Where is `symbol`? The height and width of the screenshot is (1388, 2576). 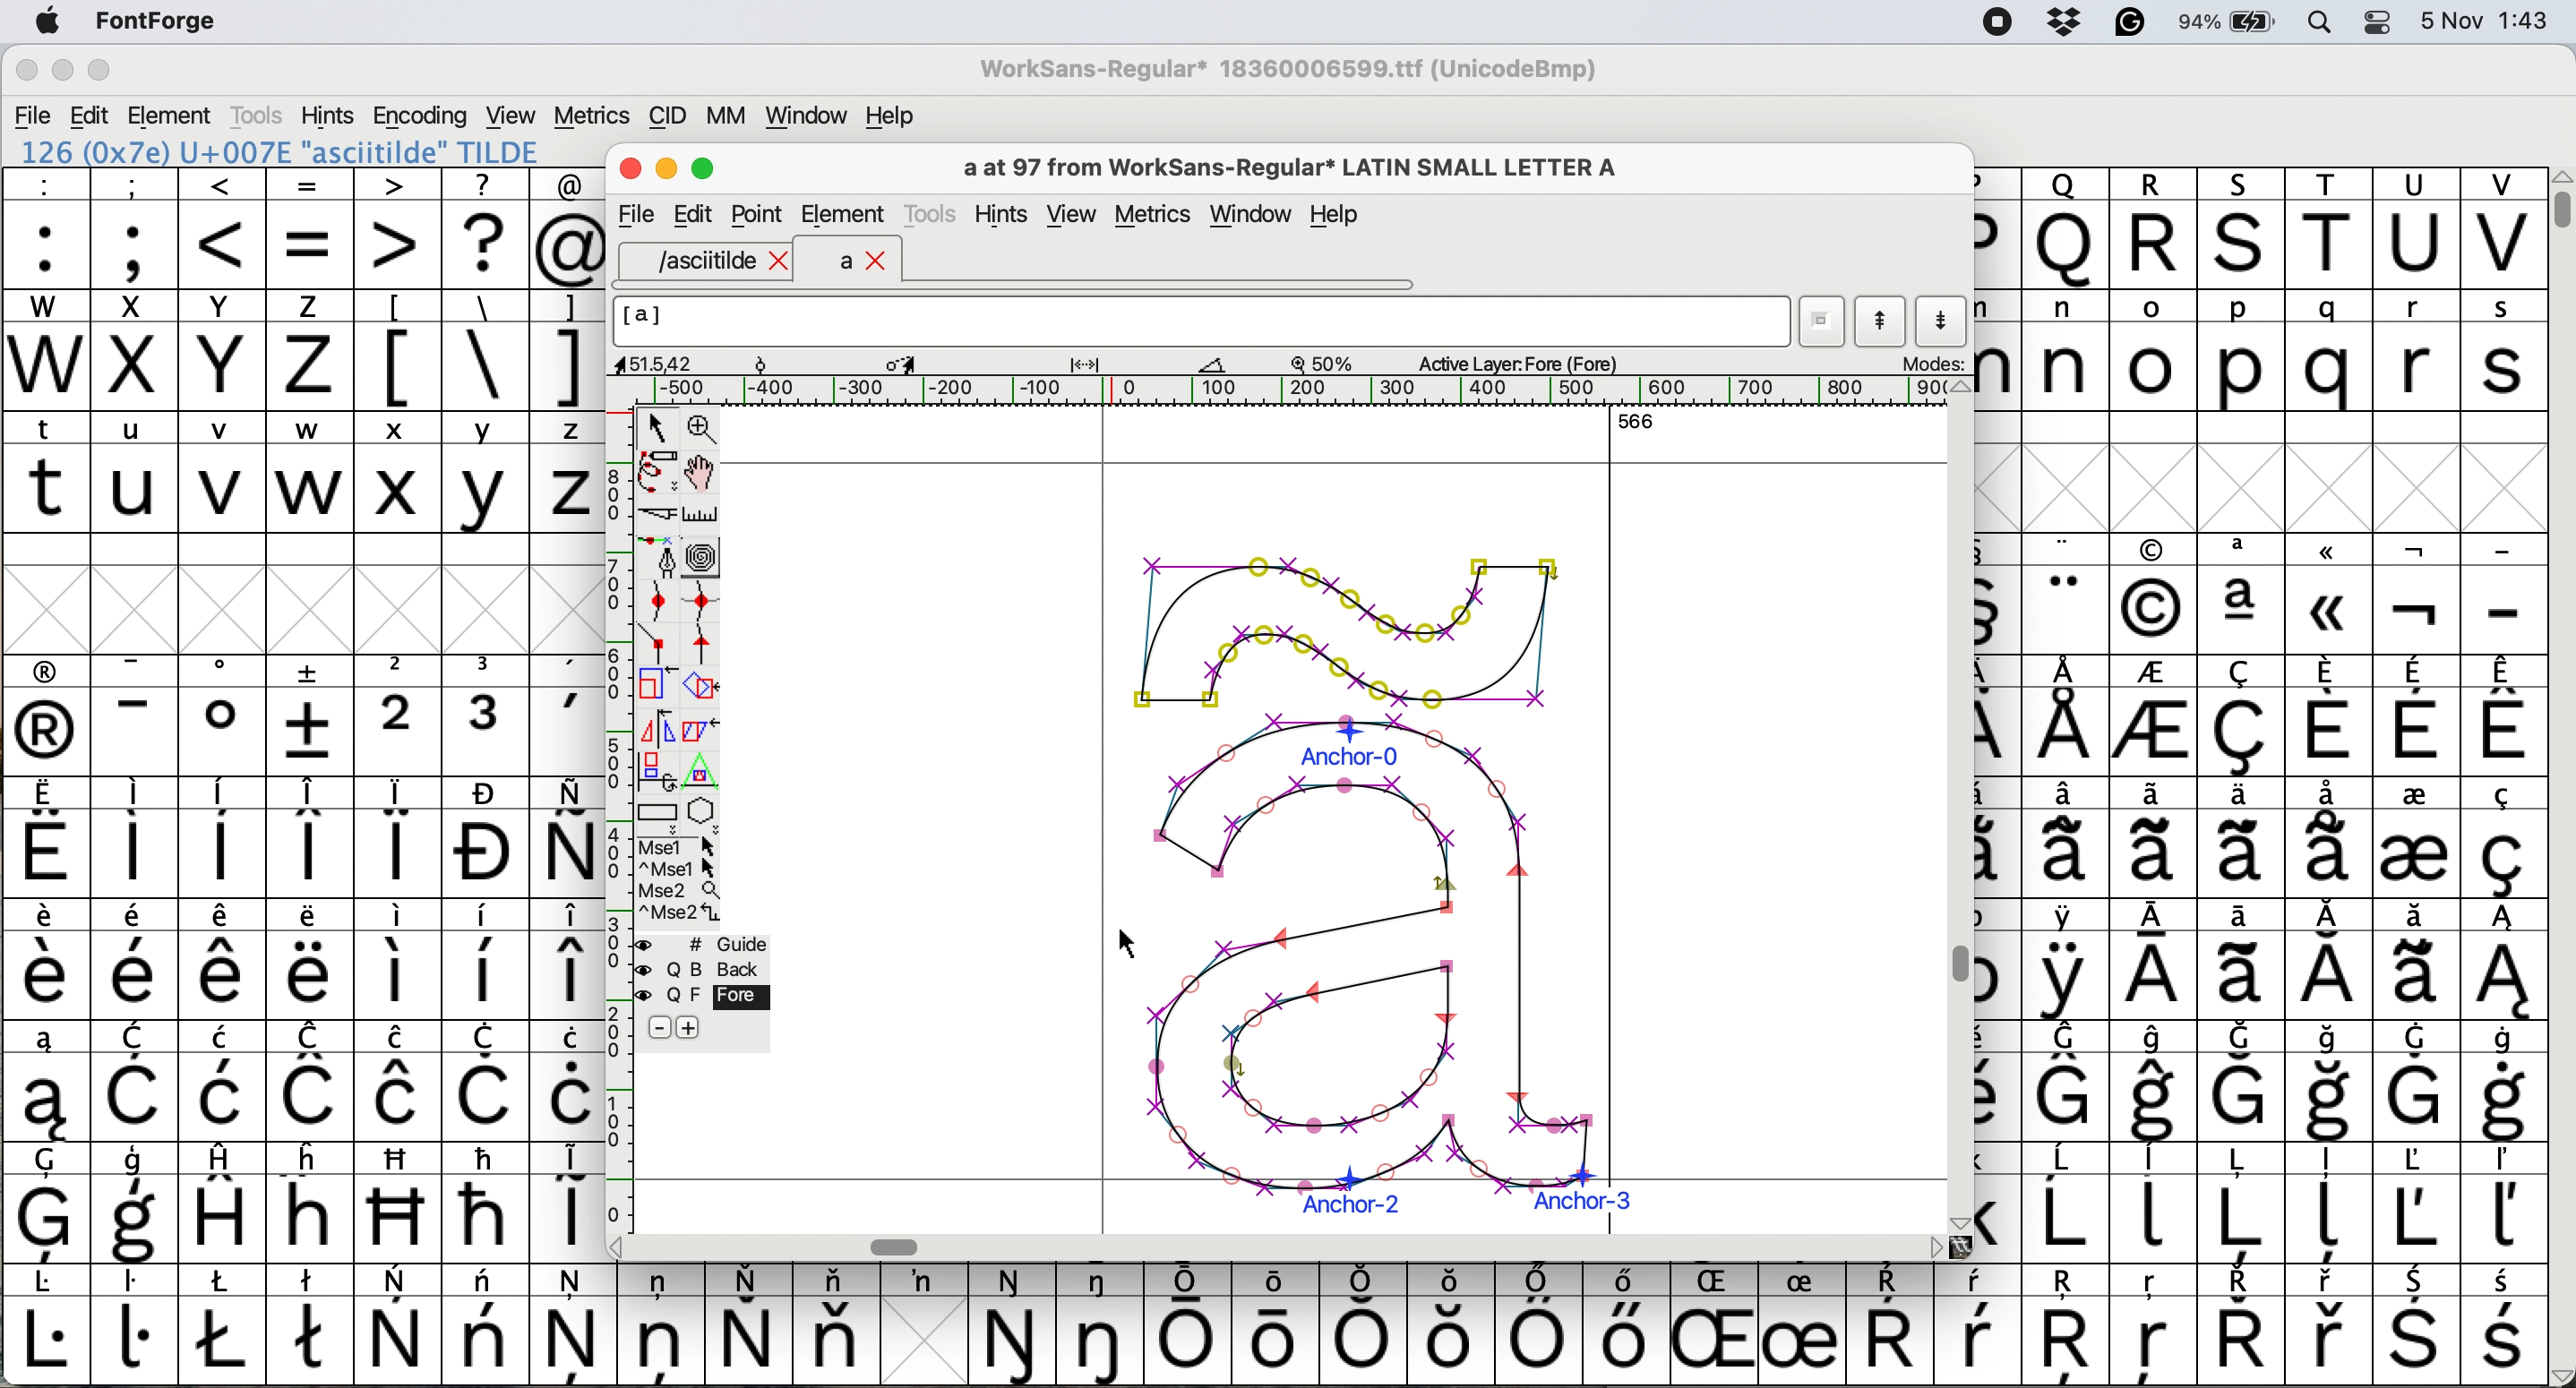 symbol is located at coordinates (46, 960).